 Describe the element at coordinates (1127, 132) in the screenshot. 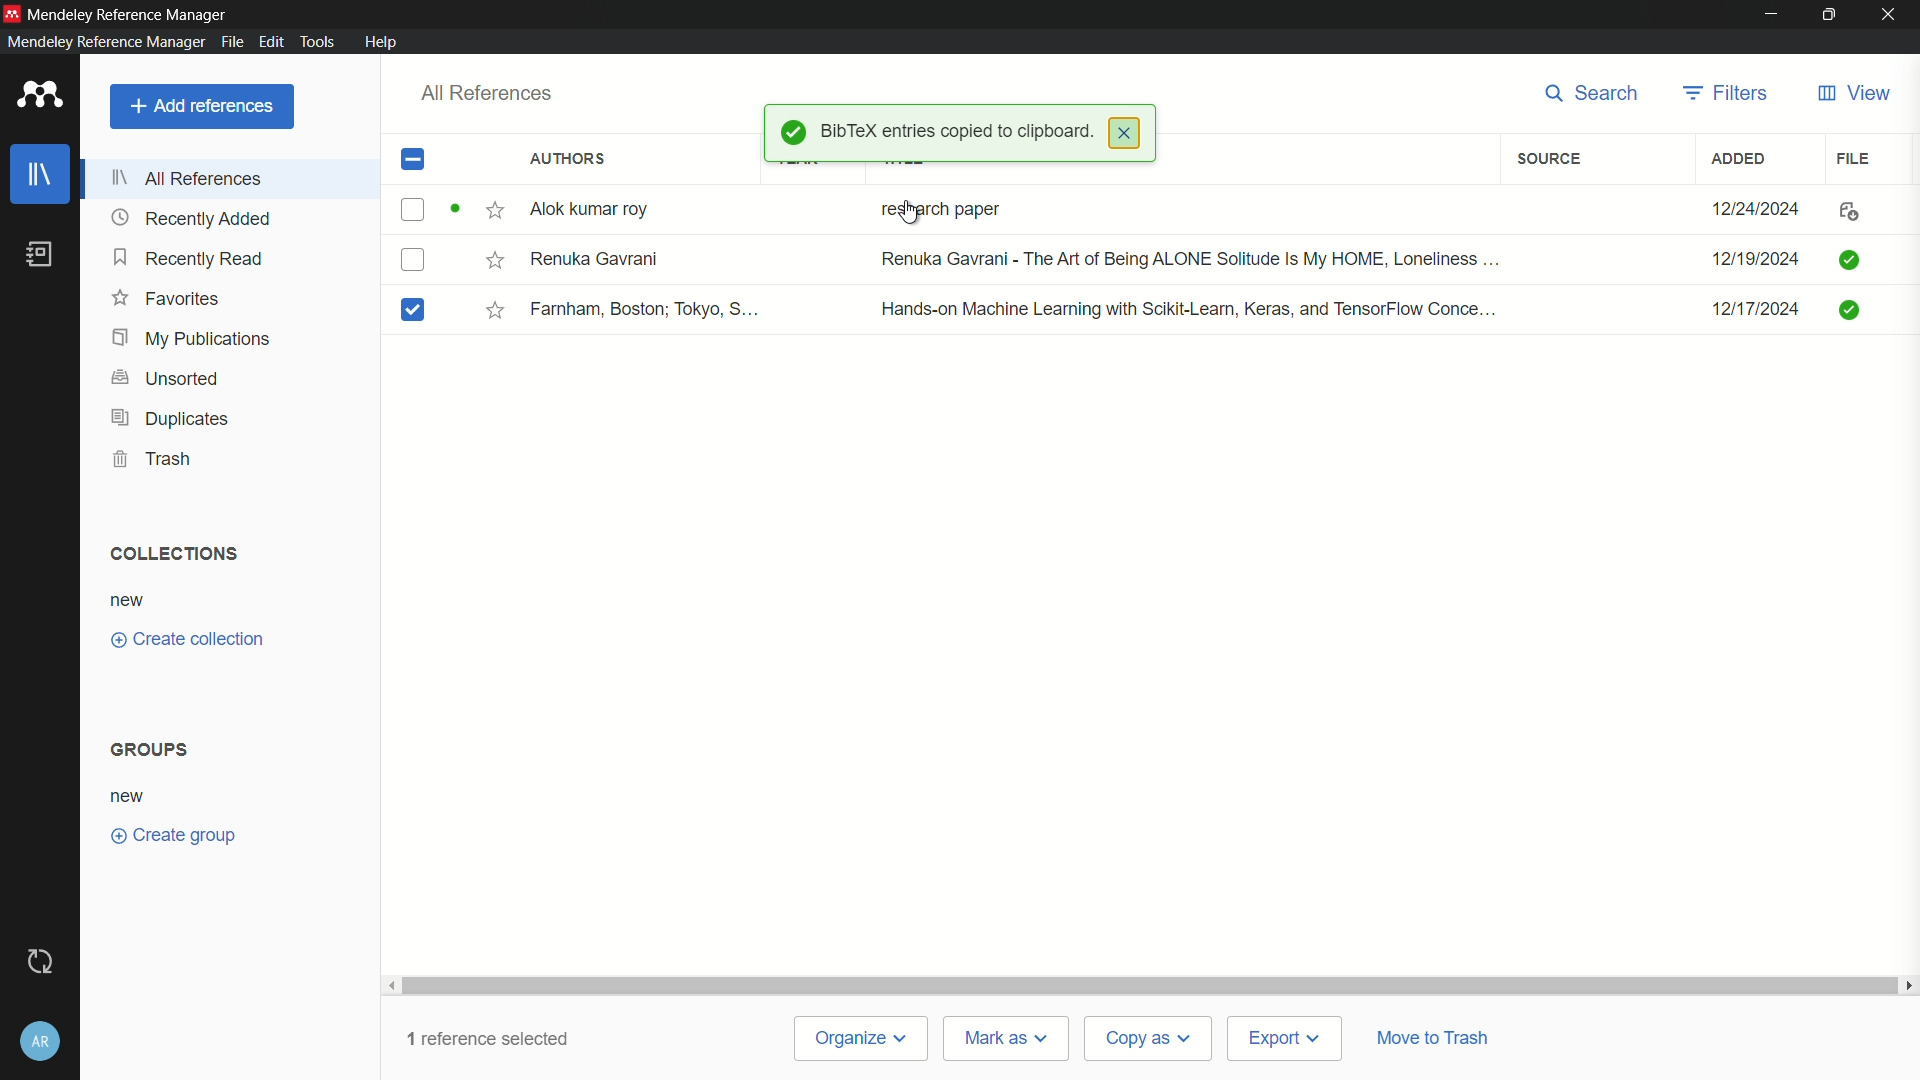

I see `close pop up` at that location.